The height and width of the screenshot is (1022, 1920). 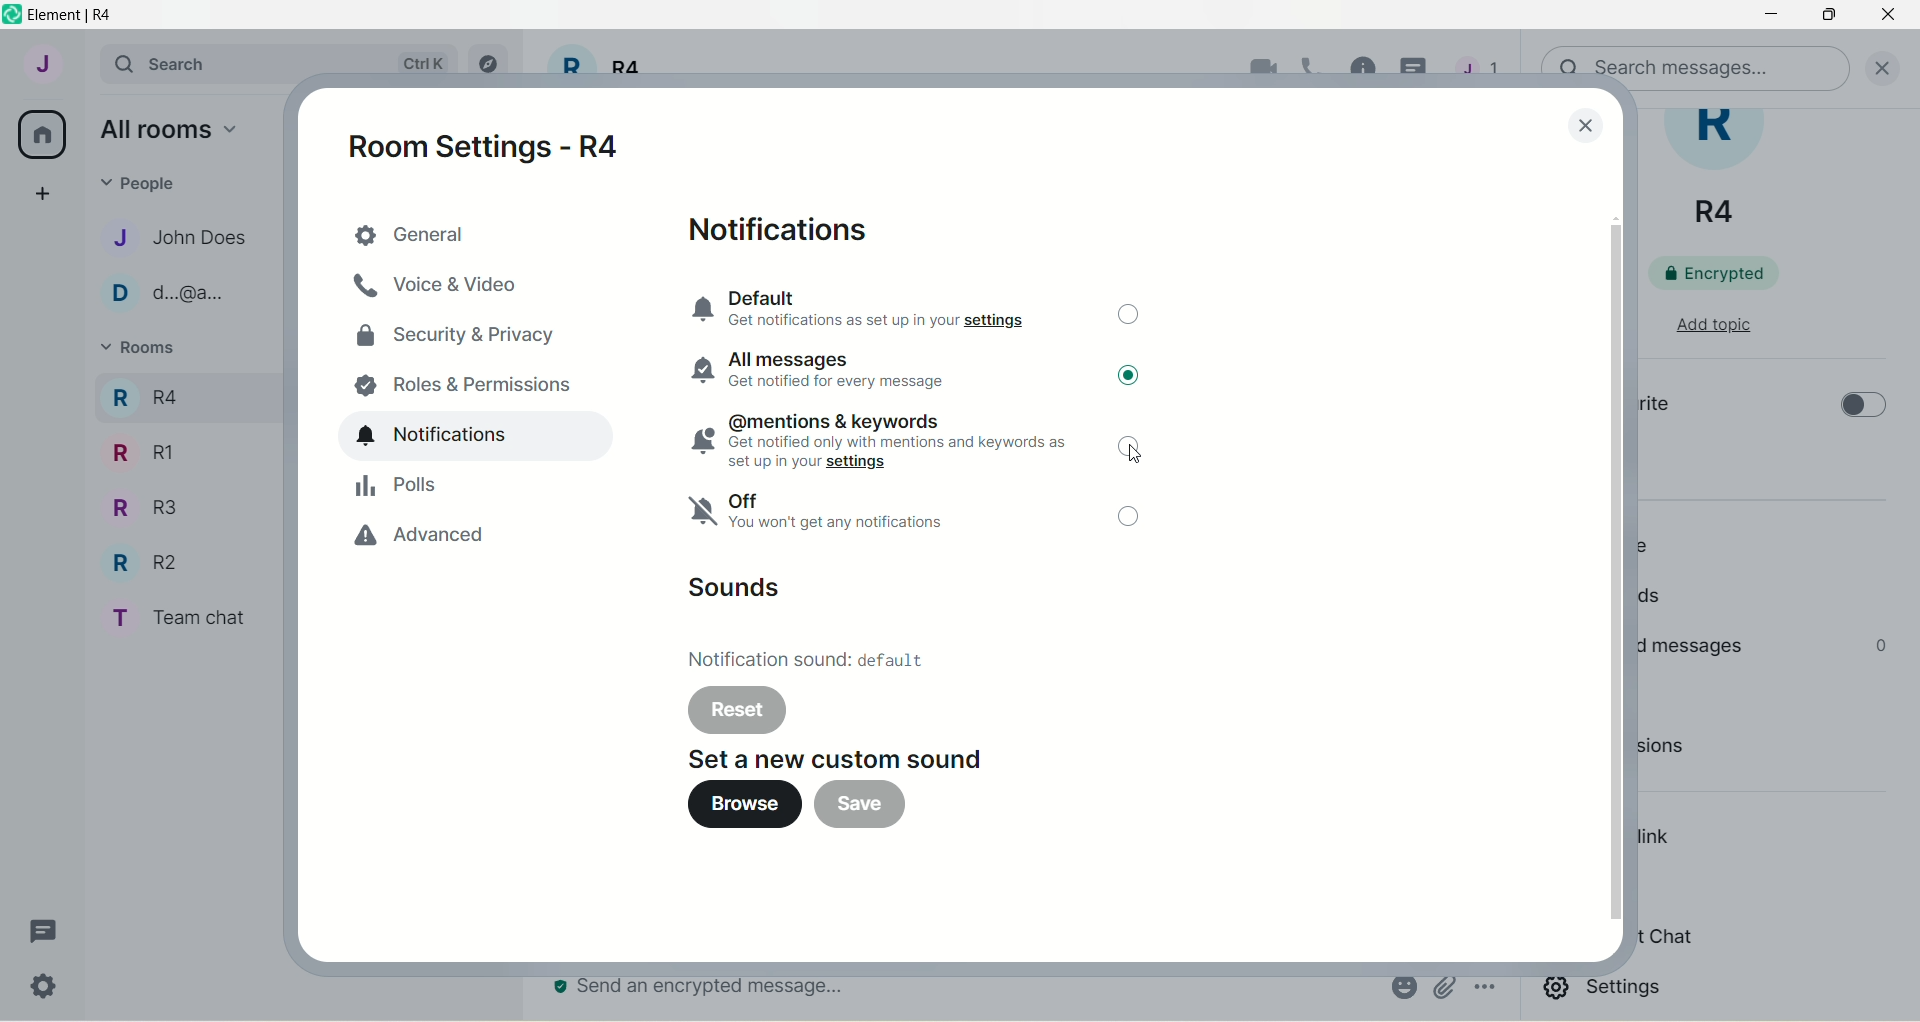 What do you see at coordinates (1488, 989) in the screenshot?
I see `options` at bounding box center [1488, 989].